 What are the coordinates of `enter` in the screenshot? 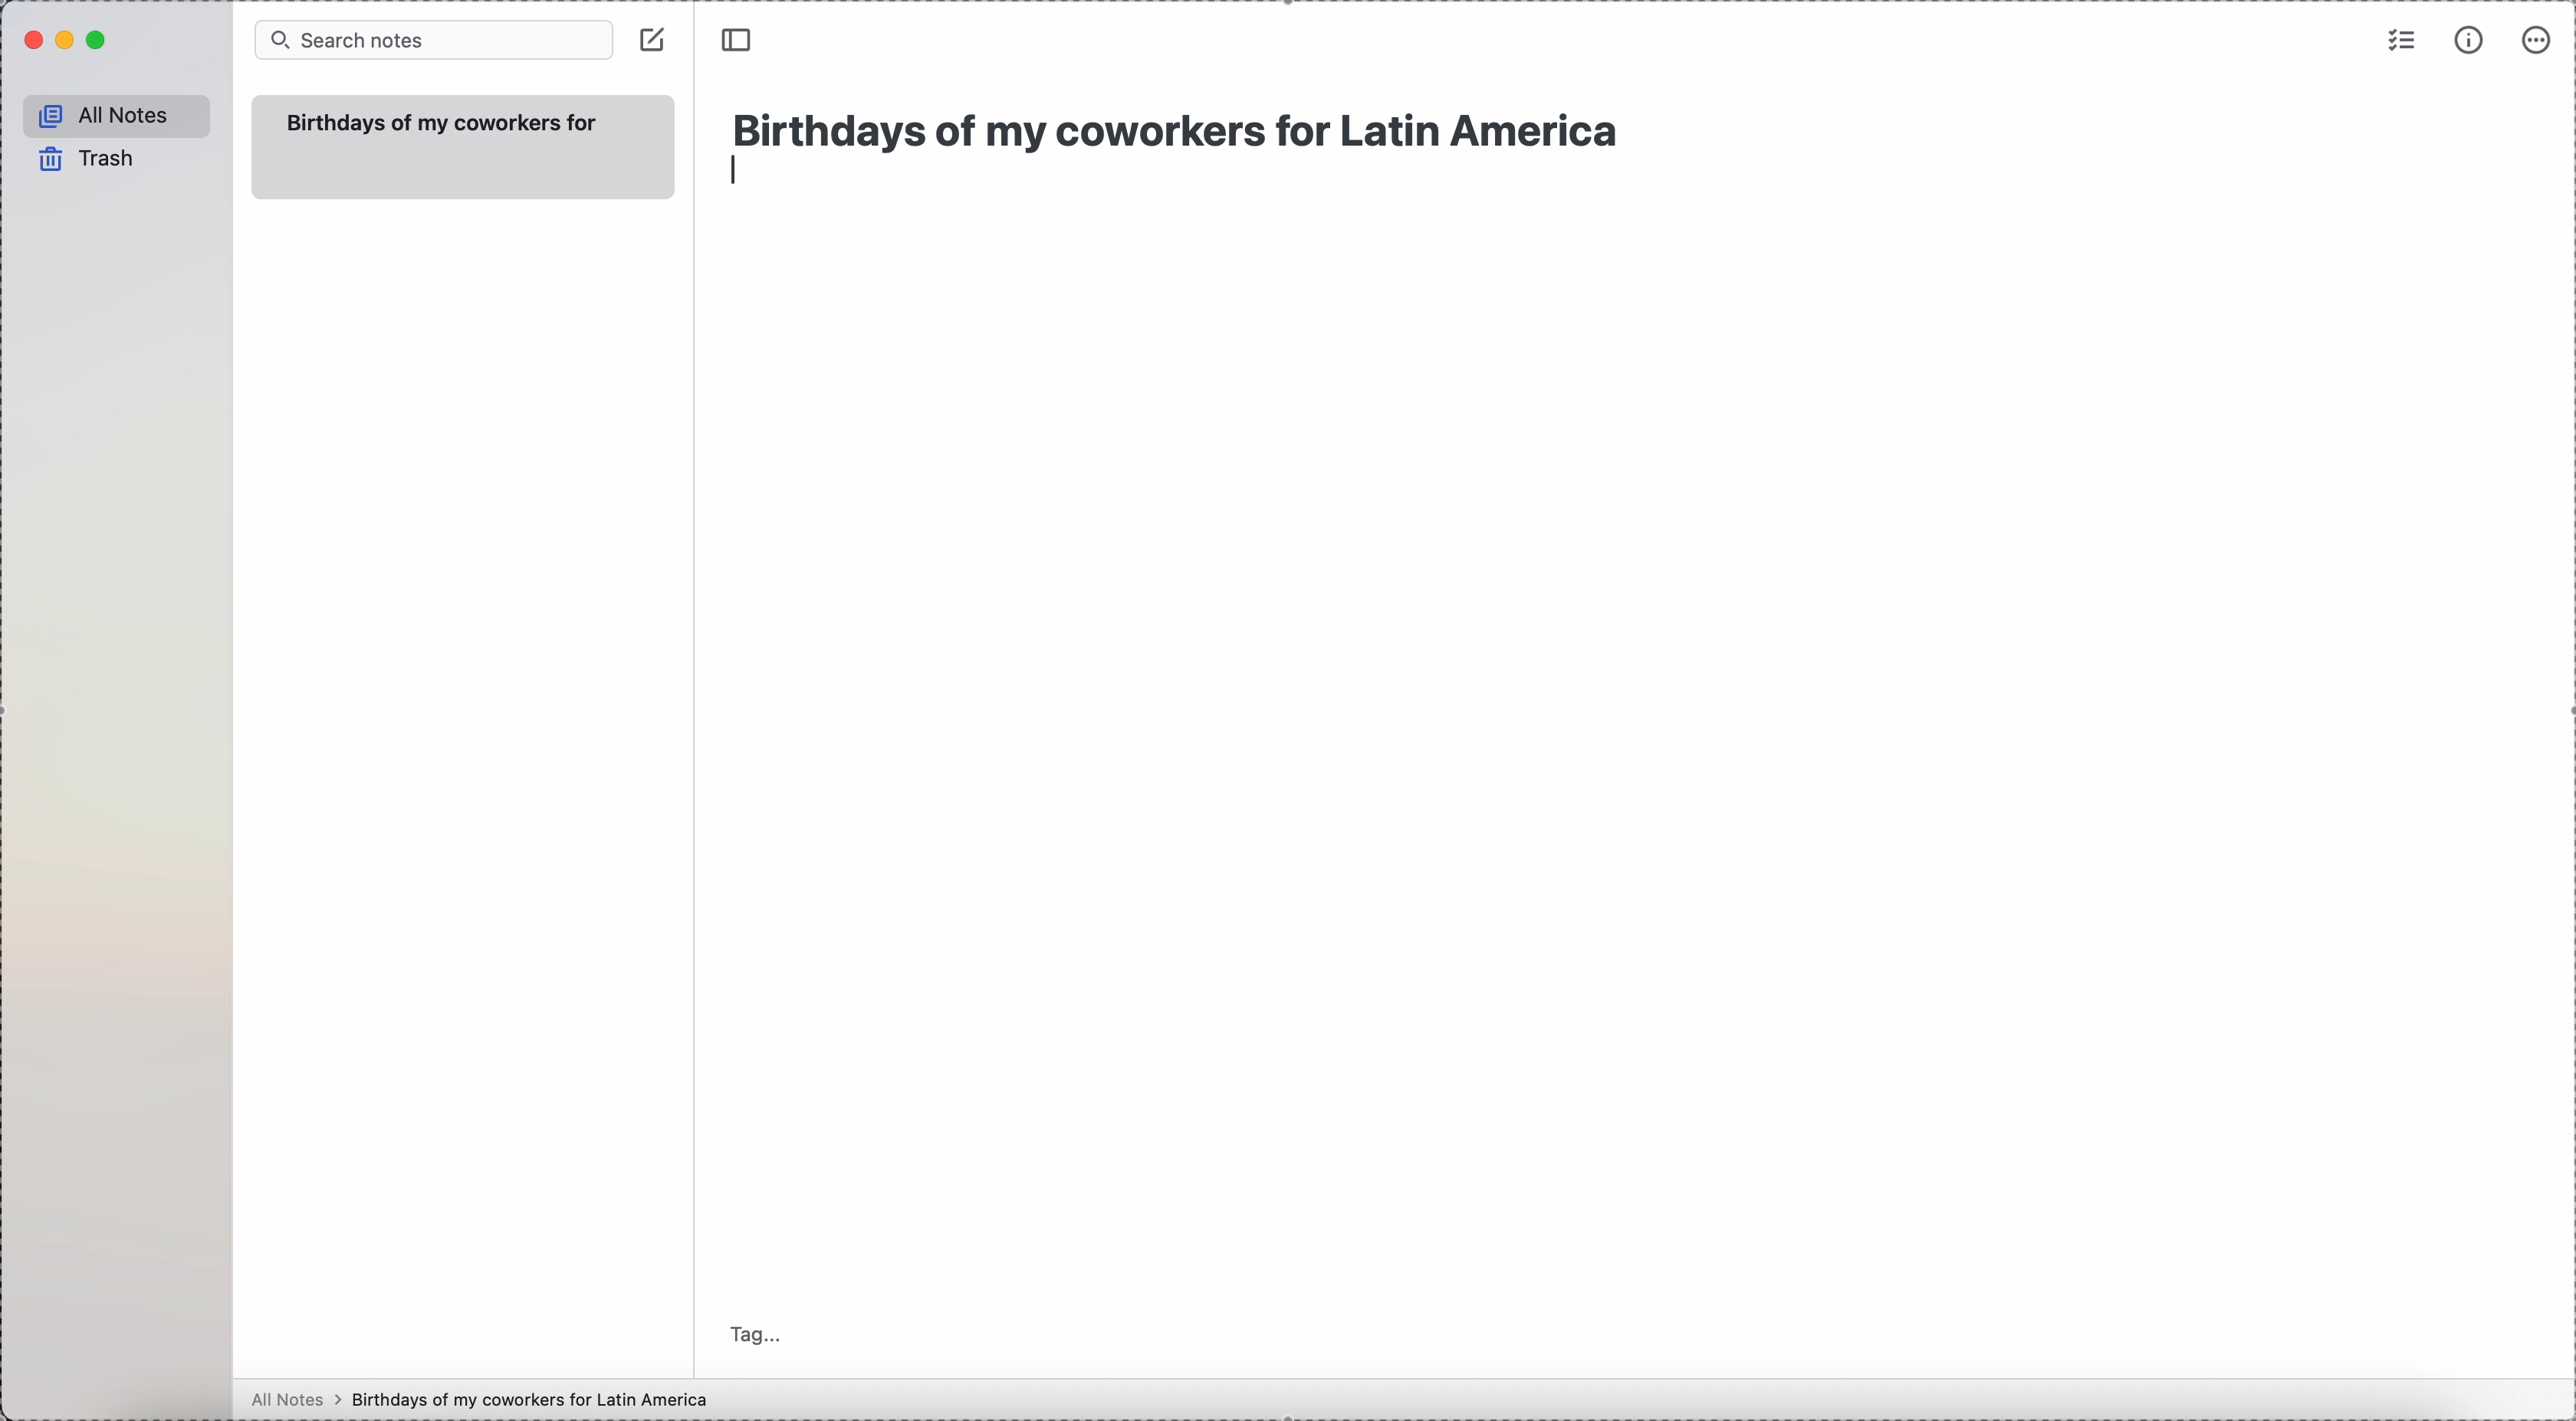 It's located at (736, 169).